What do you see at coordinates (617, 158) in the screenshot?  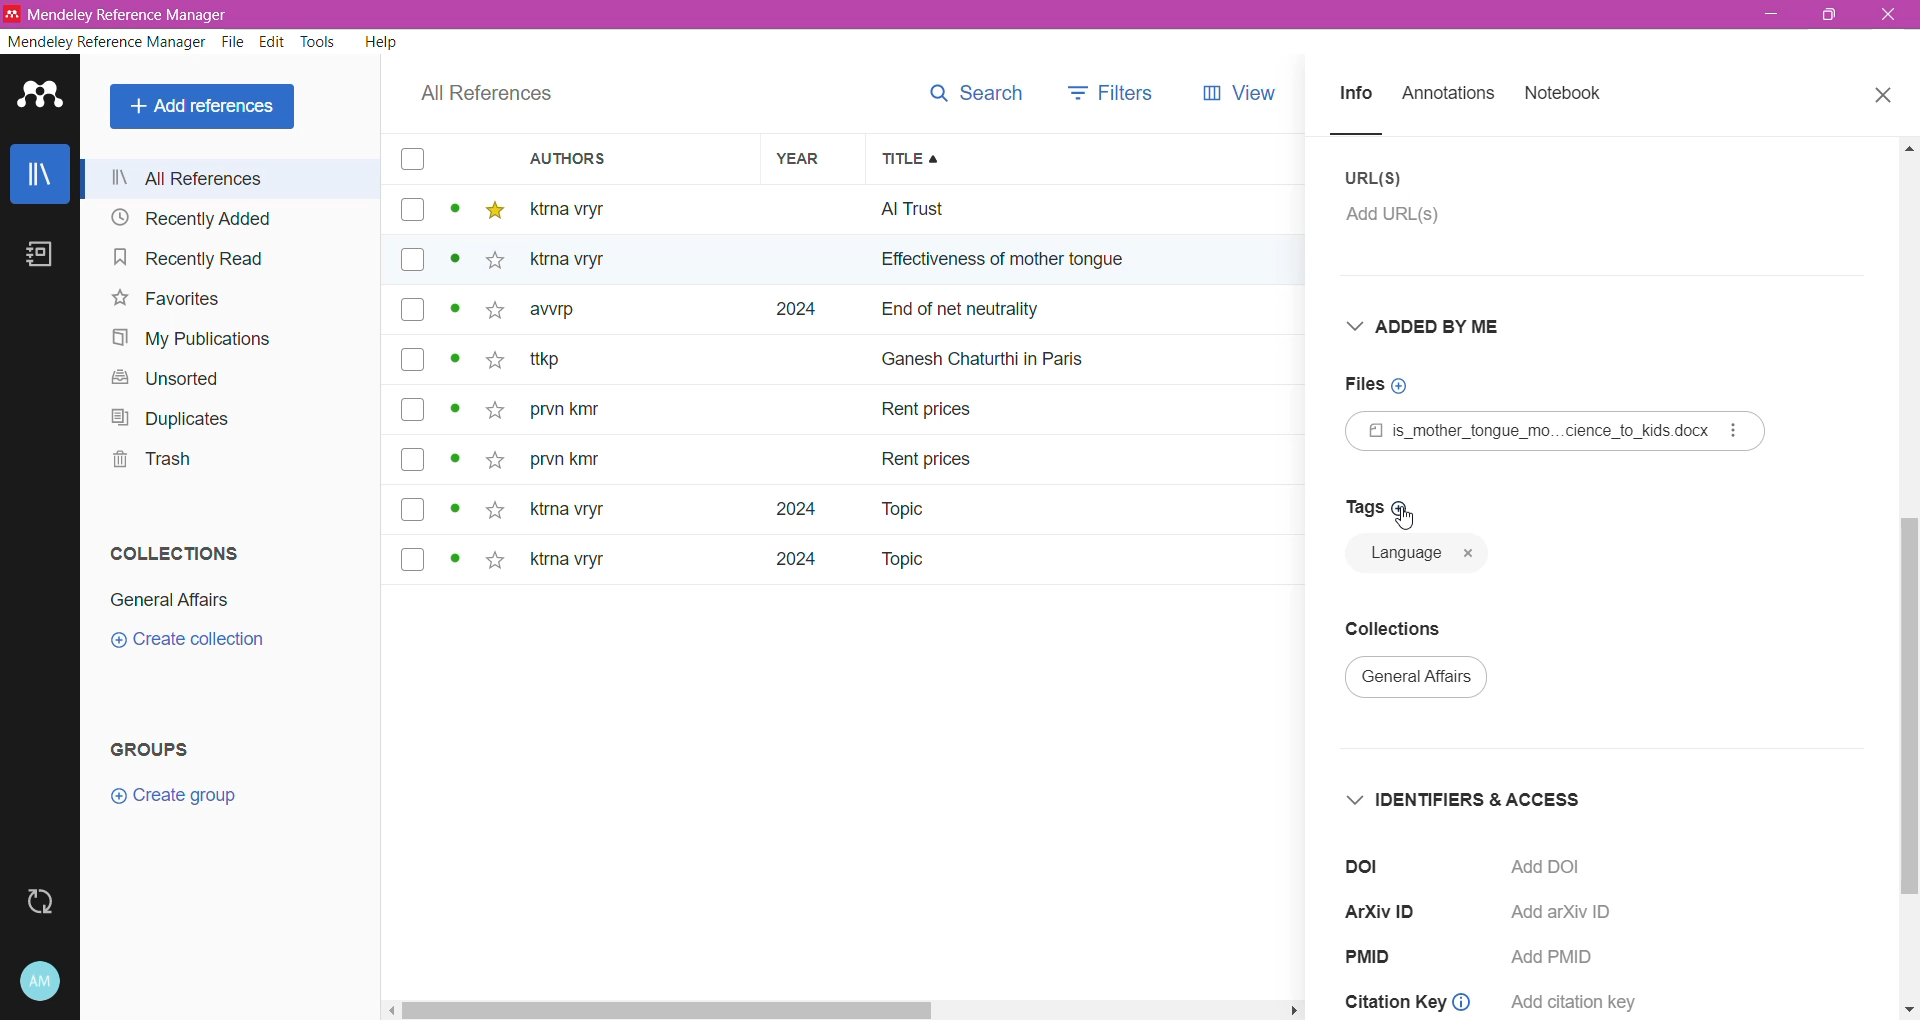 I see `Authors` at bounding box center [617, 158].